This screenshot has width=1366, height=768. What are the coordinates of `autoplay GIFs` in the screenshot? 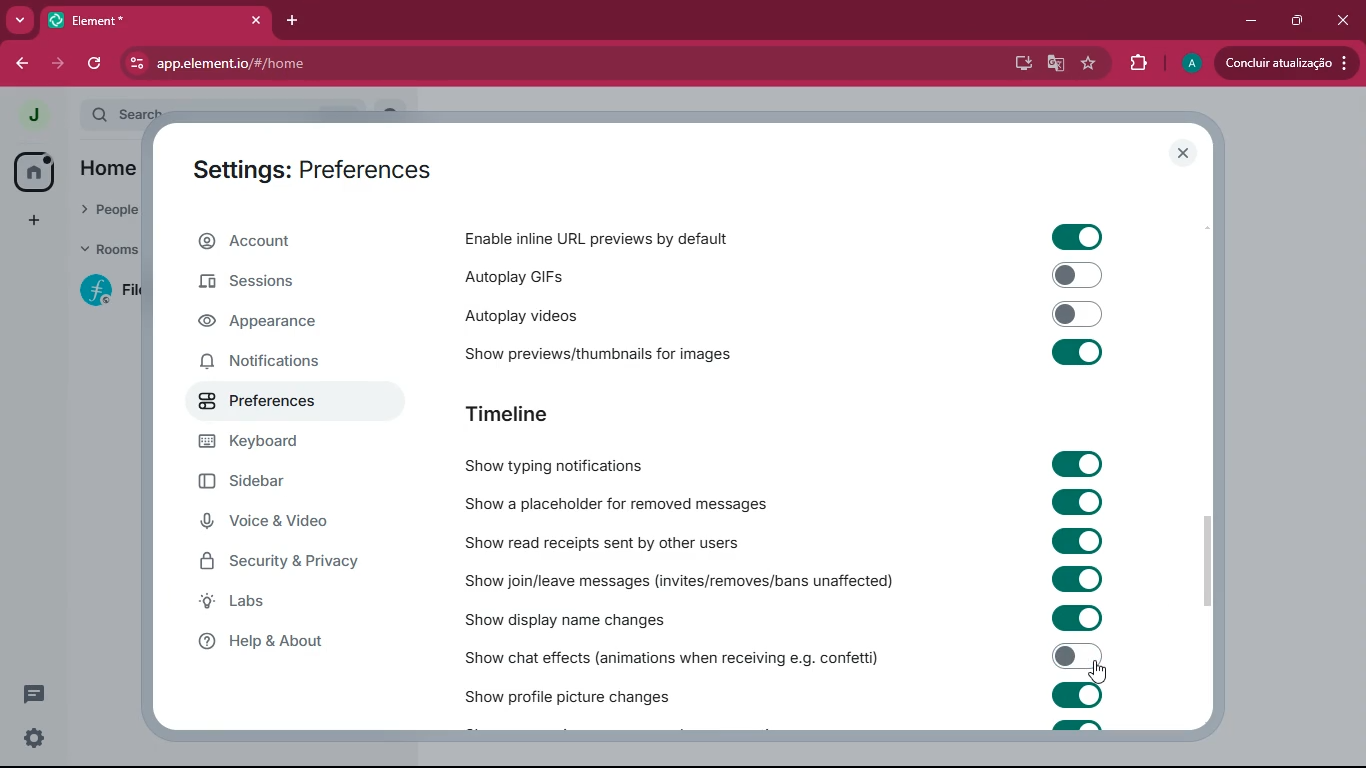 It's located at (599, 274).